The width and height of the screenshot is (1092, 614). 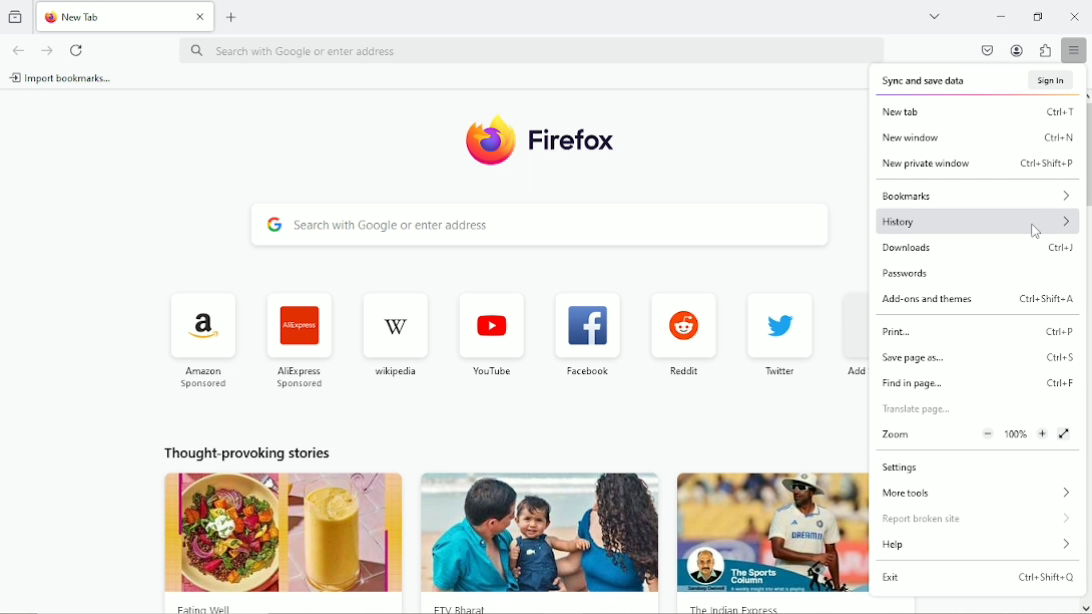 What do you see at coordinates (540, 607) in the screenshot?
I see `FTV Bharat` at bounding box center [540, 607].